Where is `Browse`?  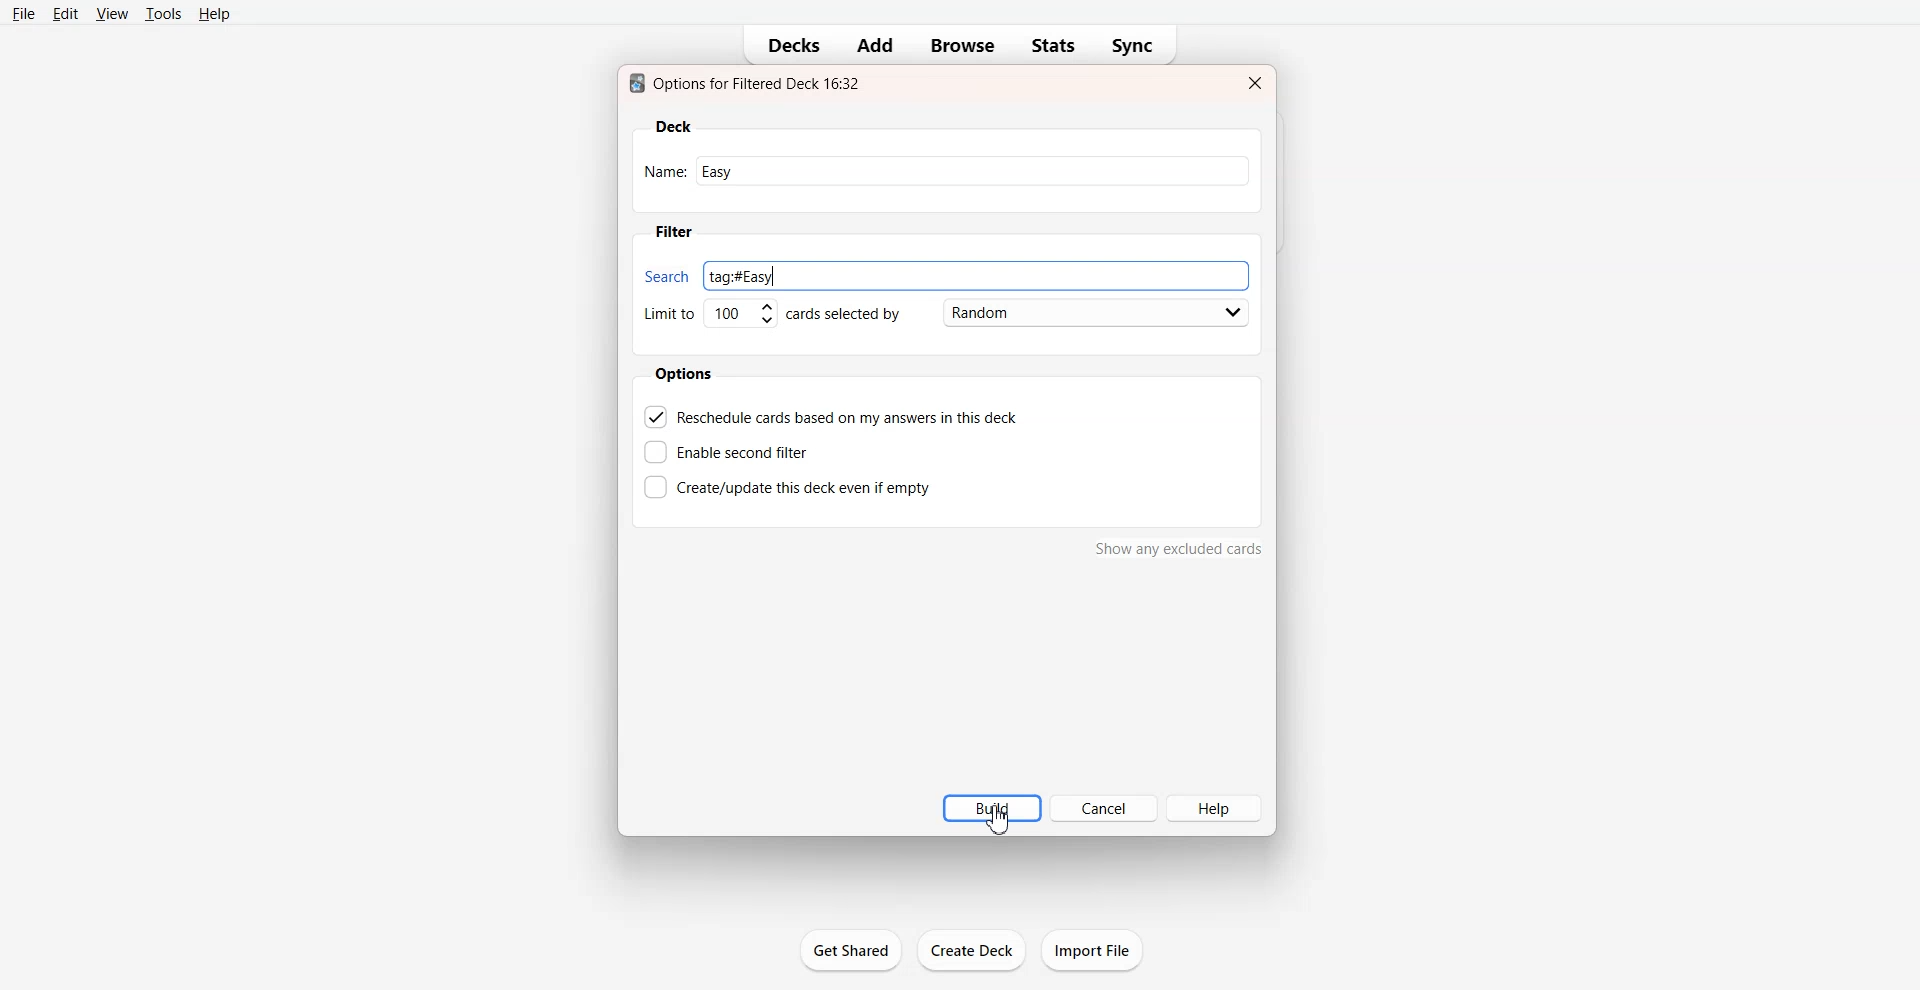 Browse is located at coordinates (964, 46).